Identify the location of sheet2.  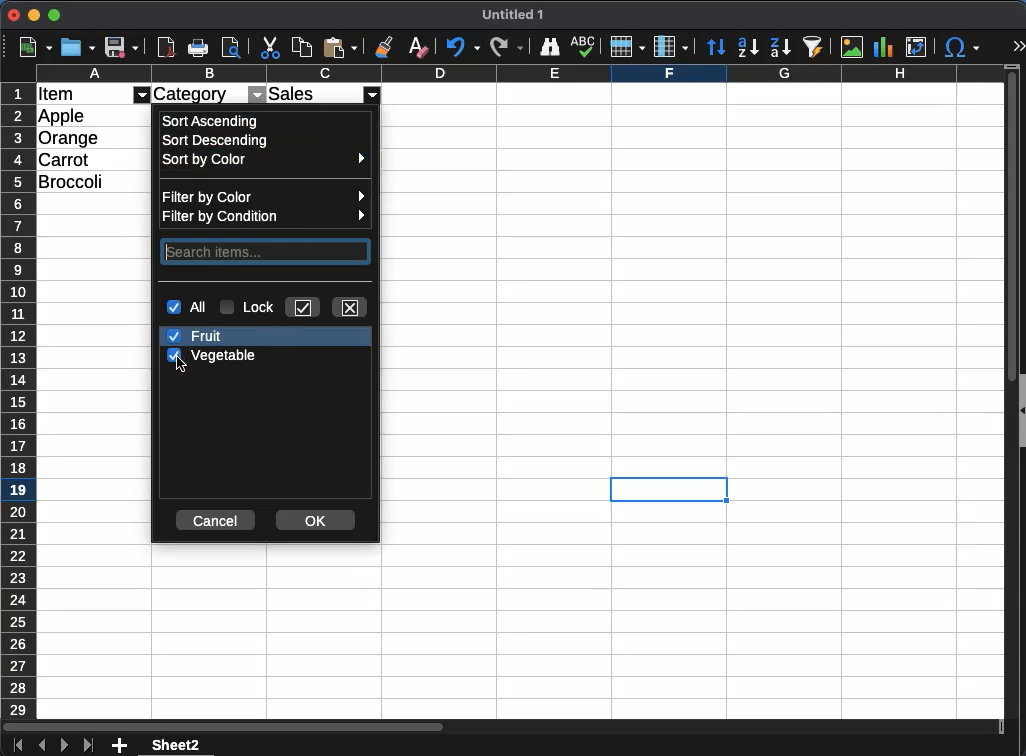
(179, 745).